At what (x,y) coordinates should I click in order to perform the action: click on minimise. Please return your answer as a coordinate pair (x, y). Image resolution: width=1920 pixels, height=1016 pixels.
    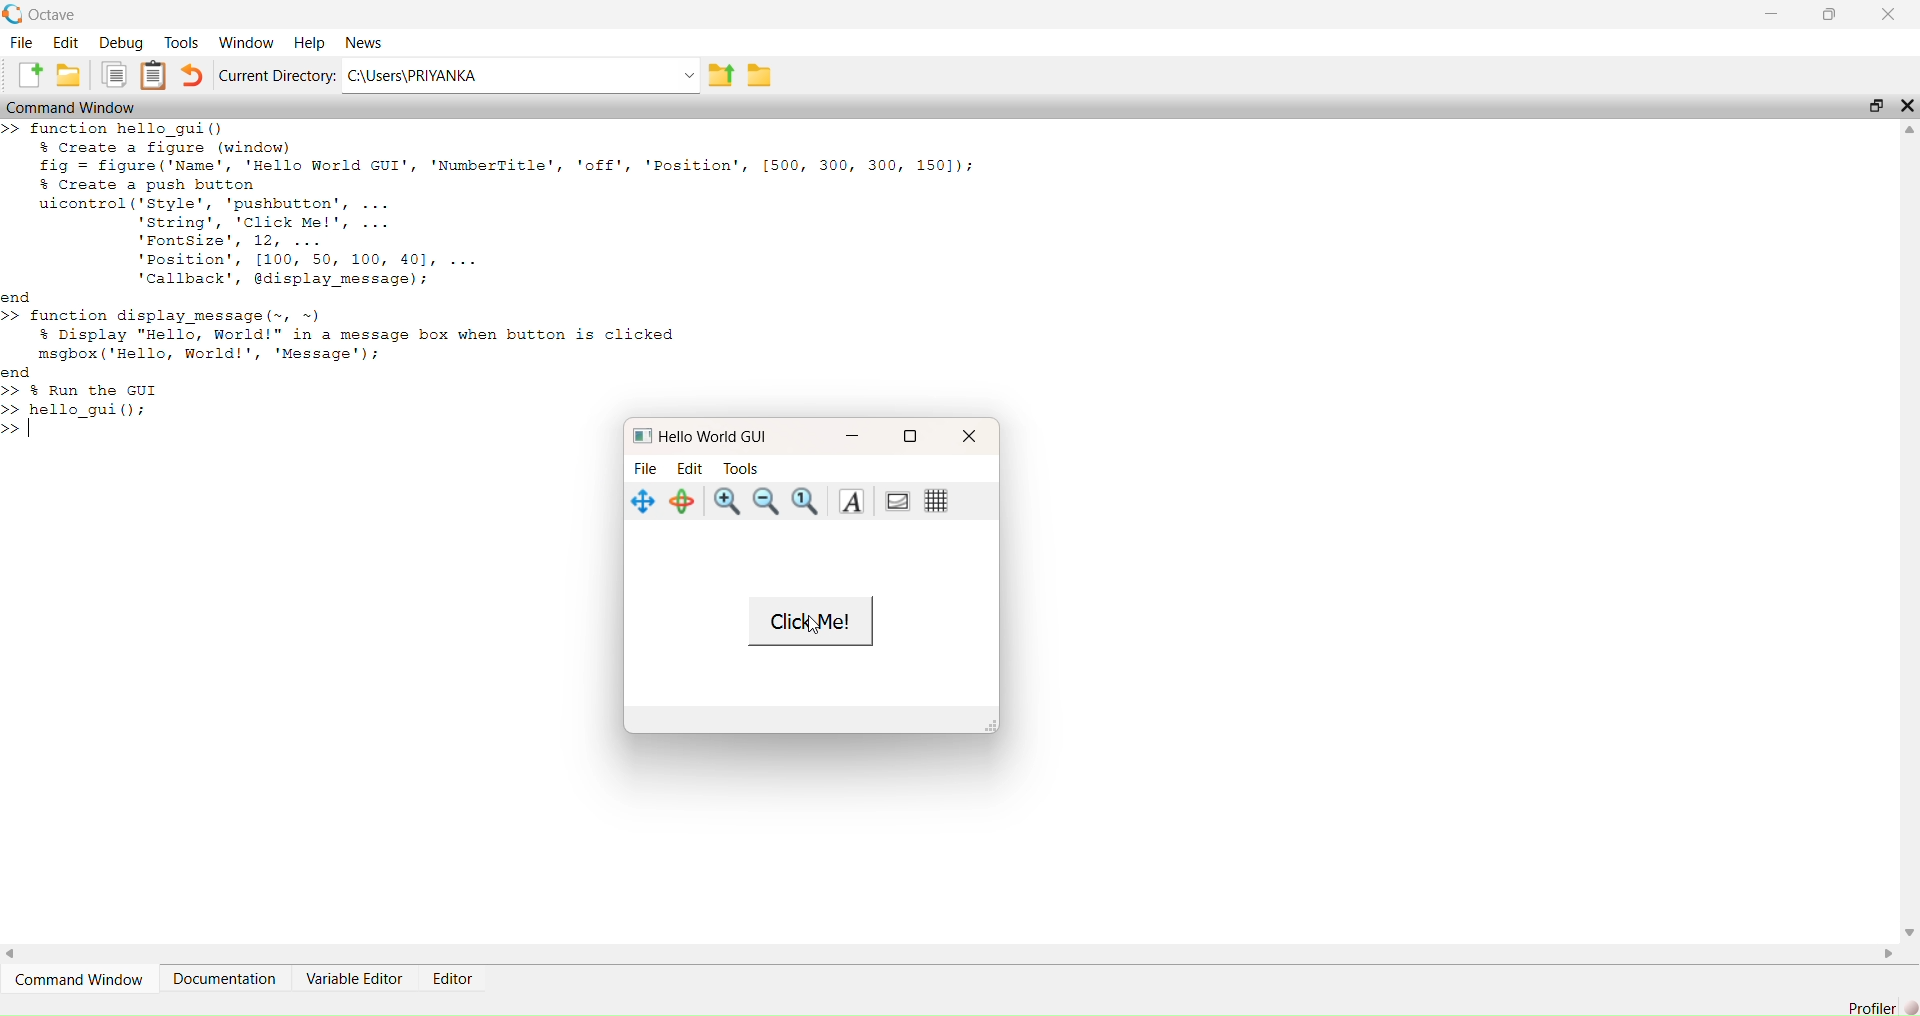
    Looking at the image, I should click on (1768, 12).